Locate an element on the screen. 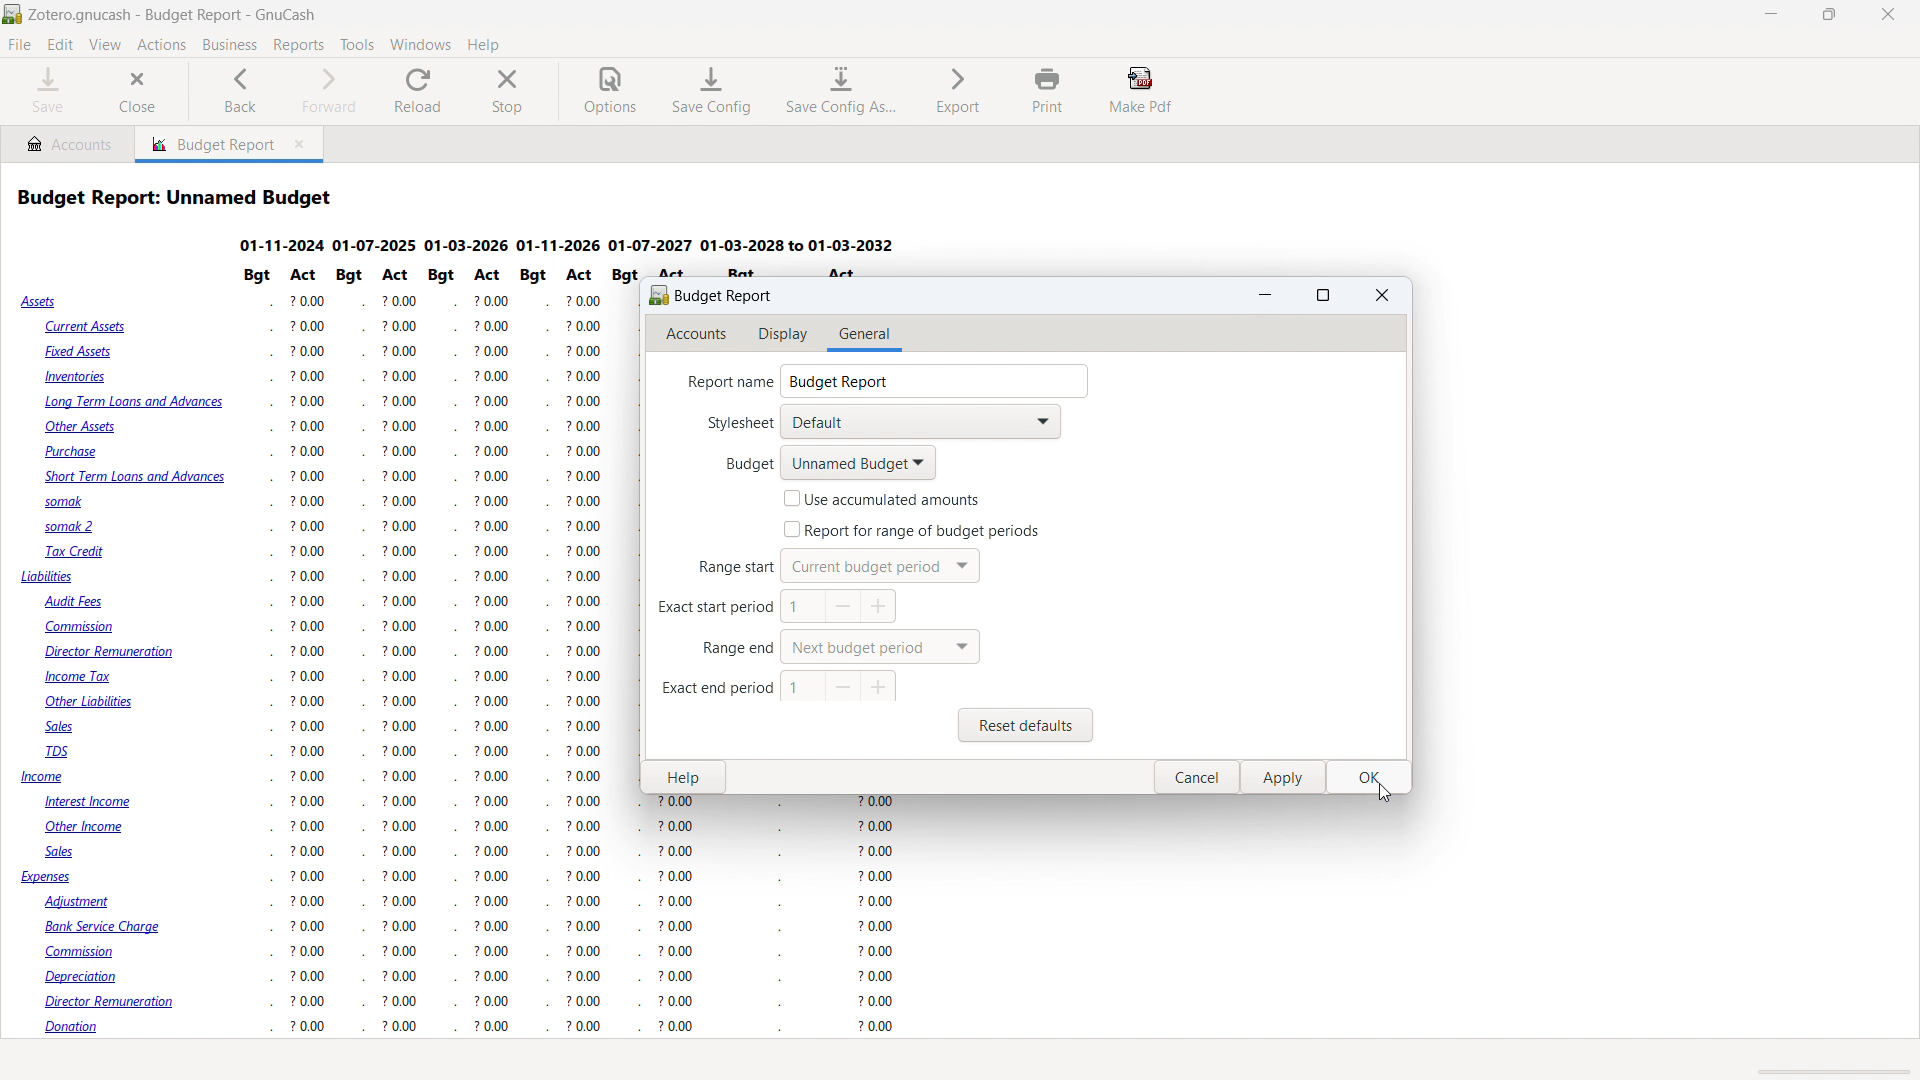 The width and height of the screenshot is (1920, 1080). business is located at coordinates (230, 45).